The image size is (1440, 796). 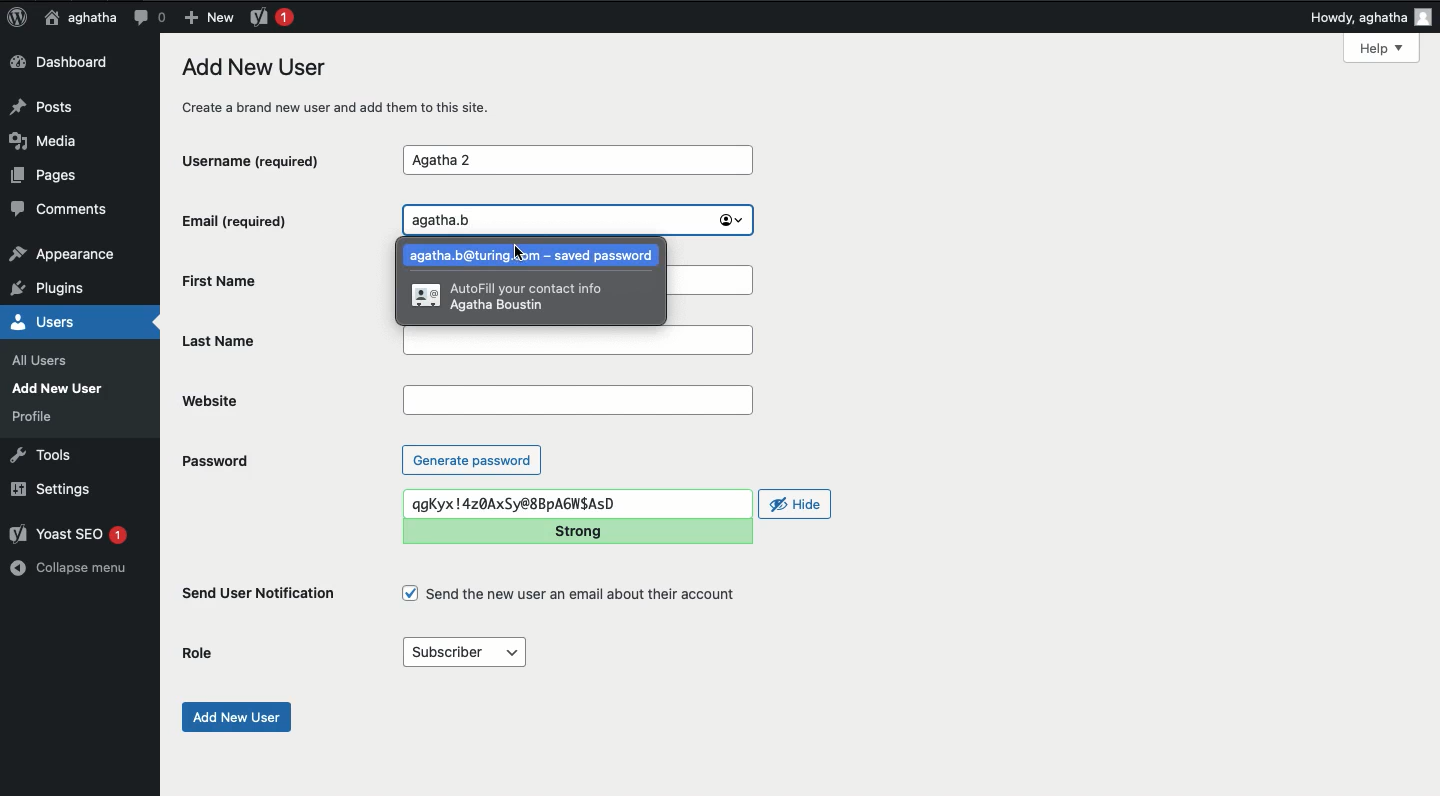 What do you see at coordinates (17, 18) in the screenshot?
I see `Logo` at bounding box center [17, 18].